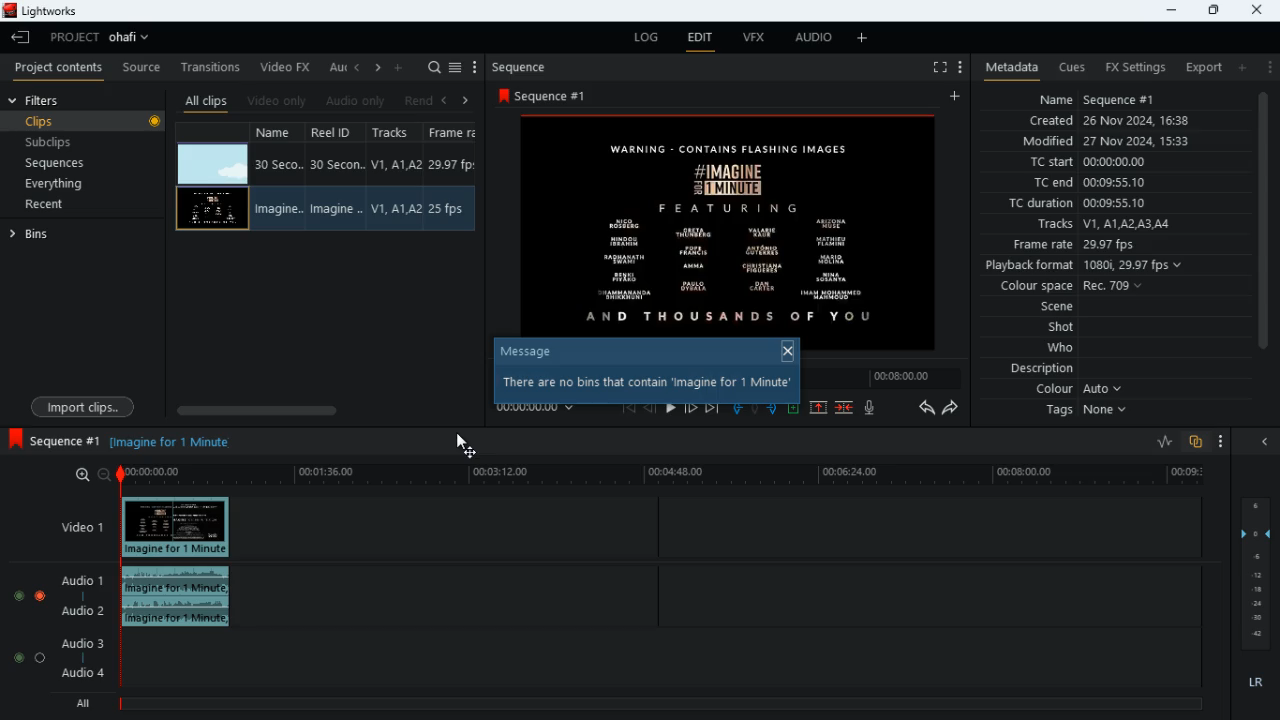 The height and width of the screenshot is (720, 1280). Describe the element at coordinates (475, 67) in the screenshot. I see `more` at that location.